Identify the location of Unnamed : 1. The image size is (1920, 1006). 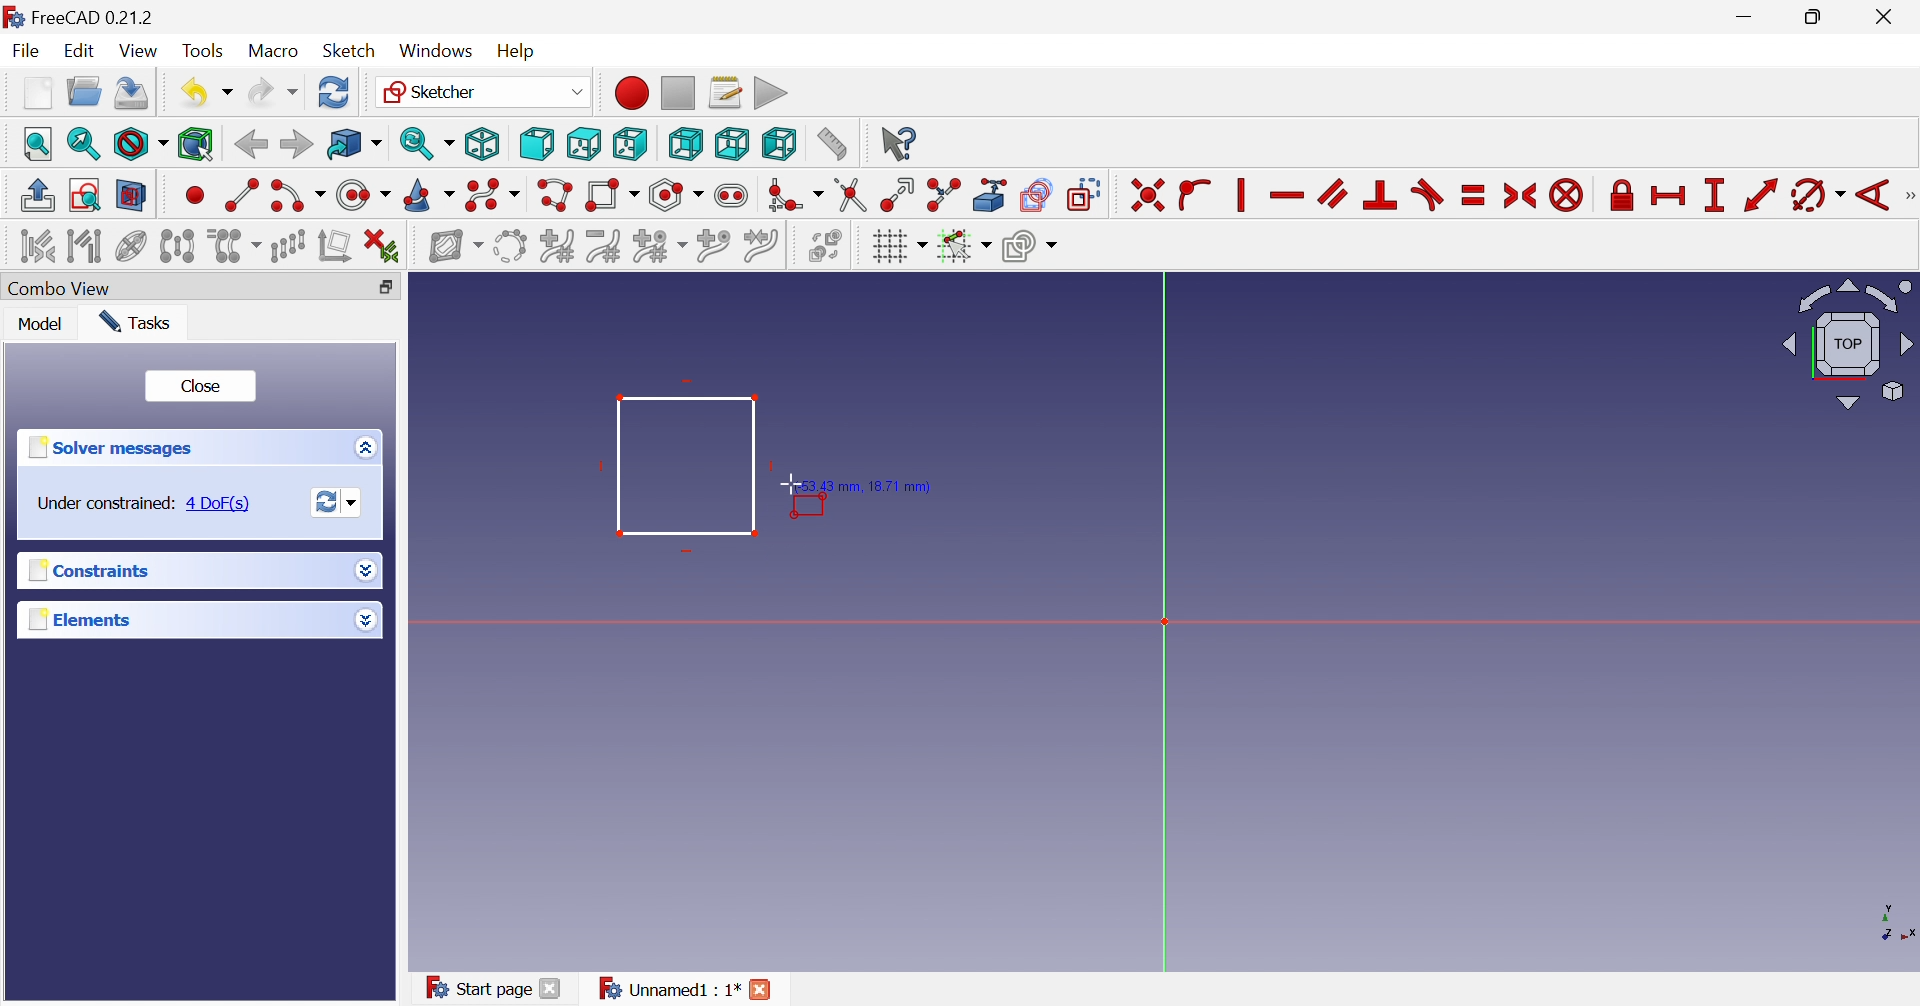
(666, 989).